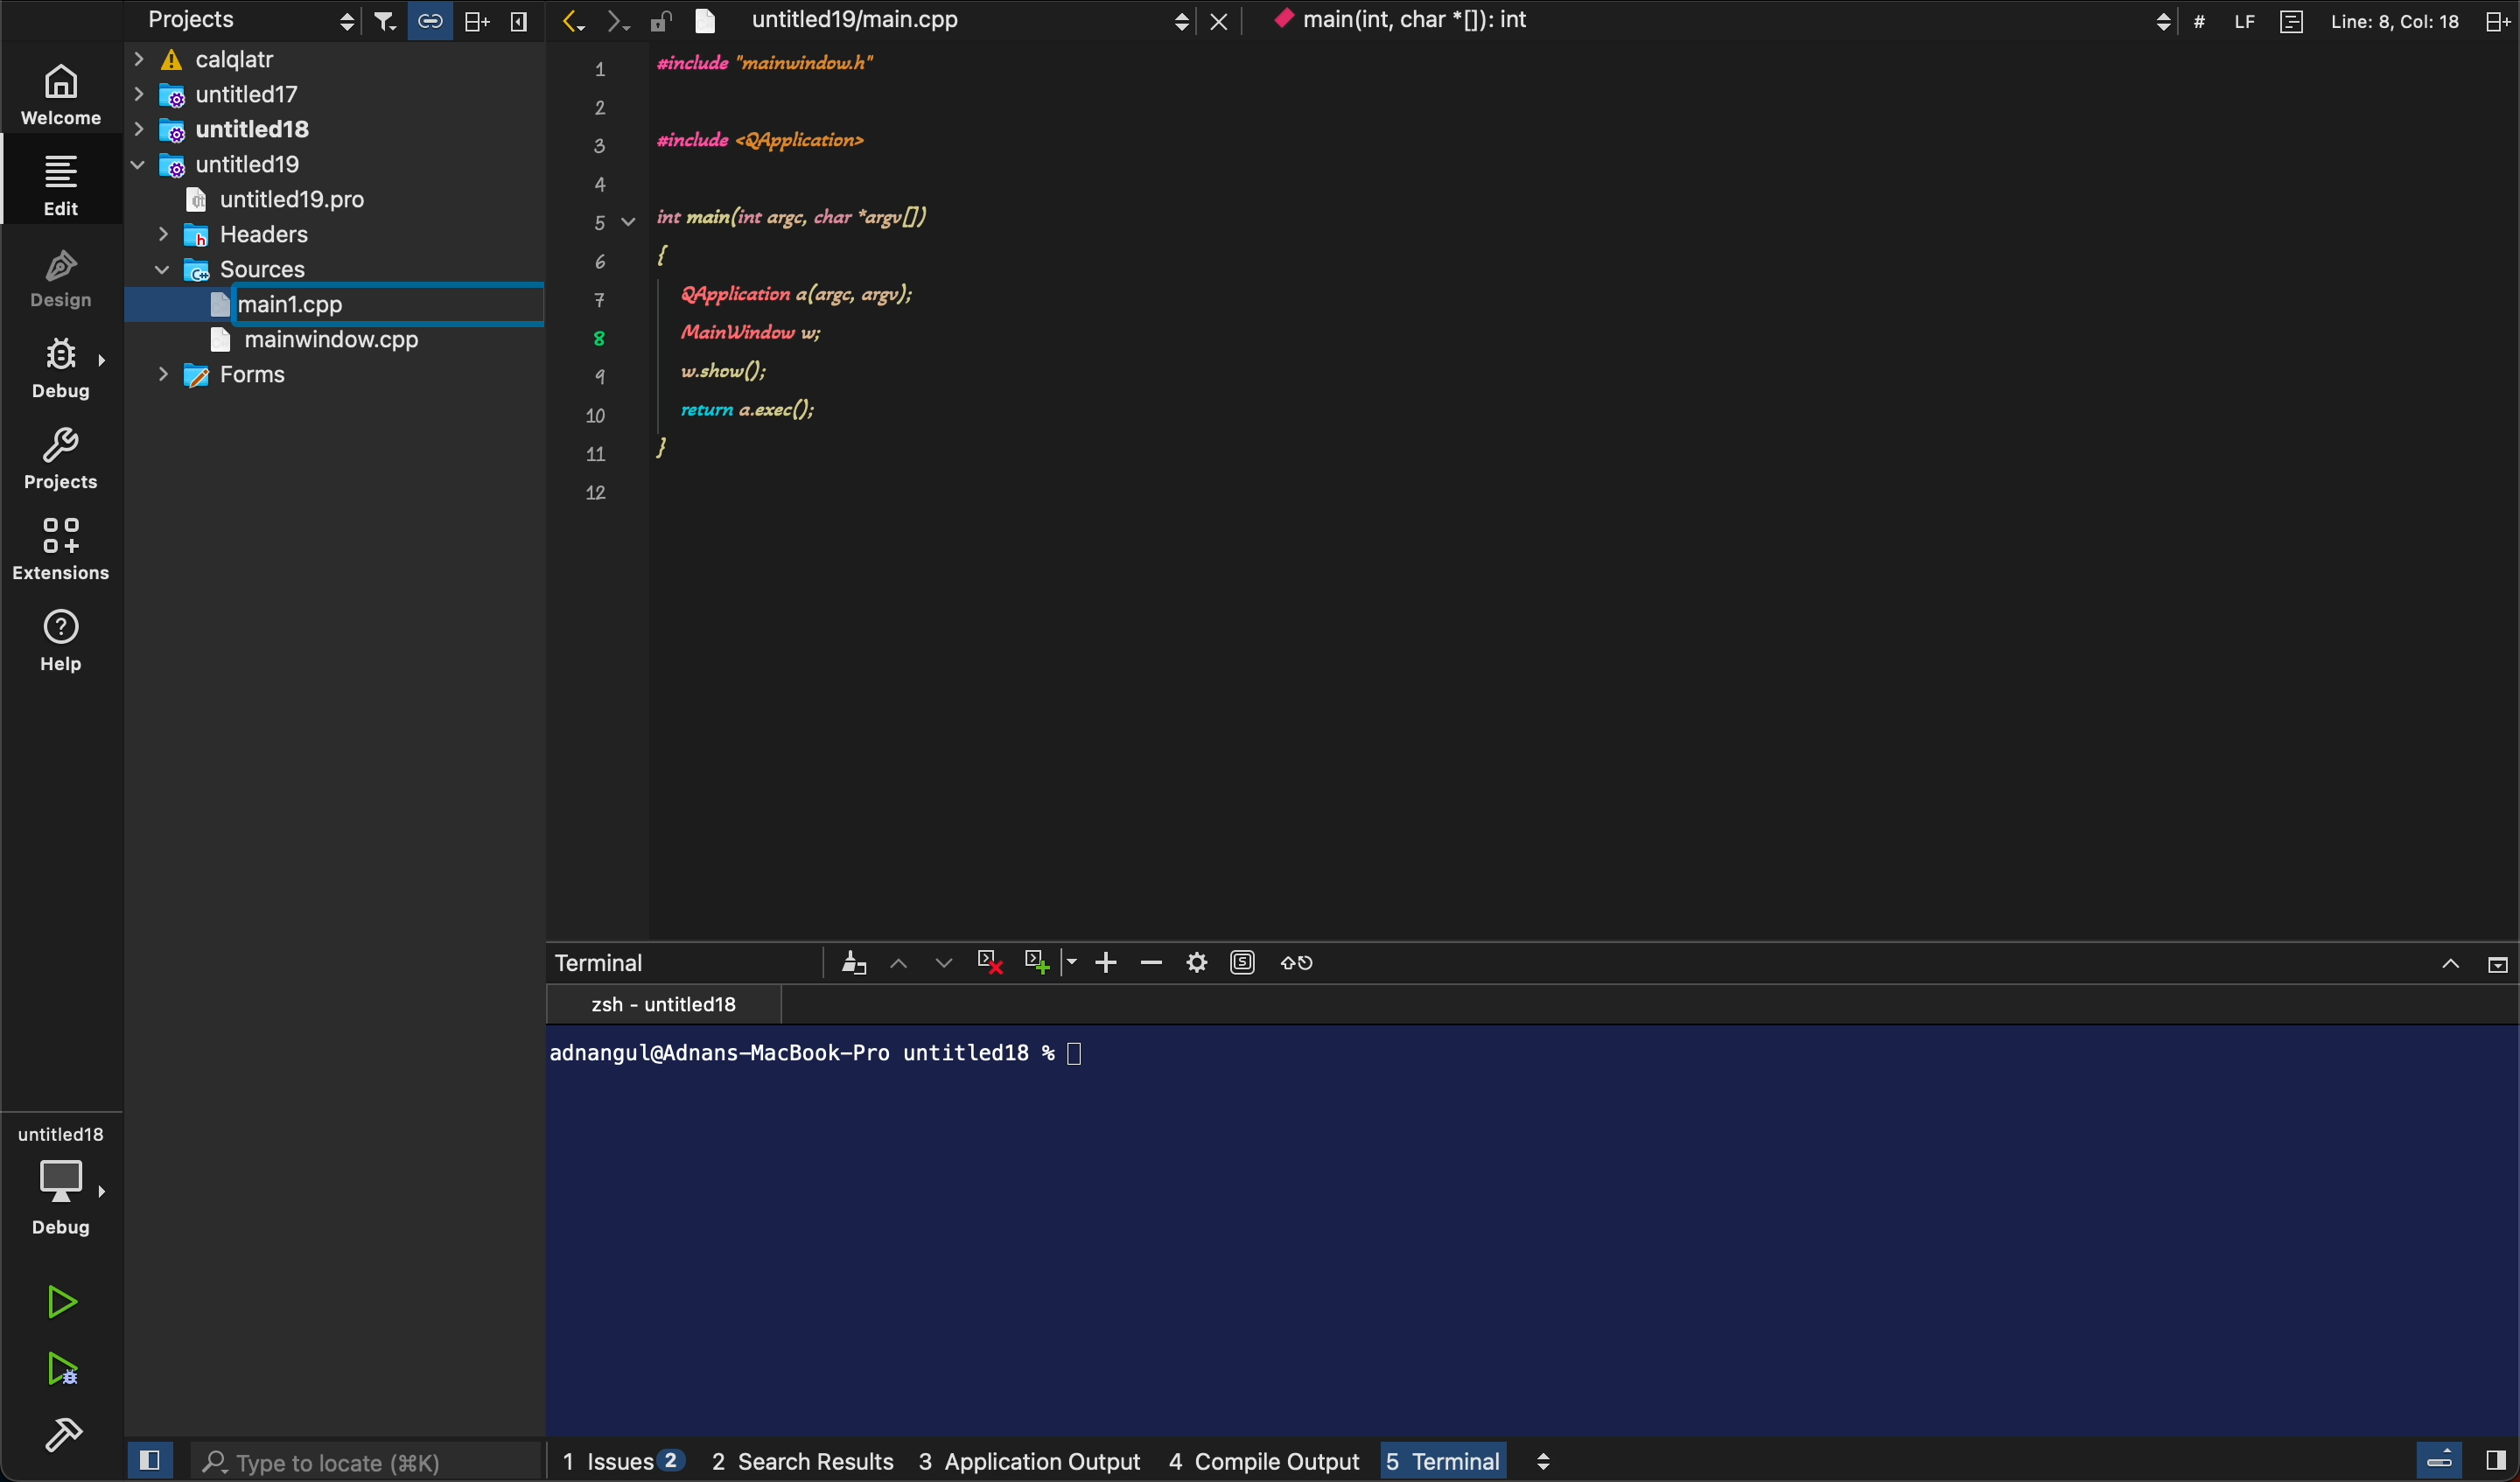  Describe the element at coordinates (64, 1304) in the screenshot. I see `run` at that location.